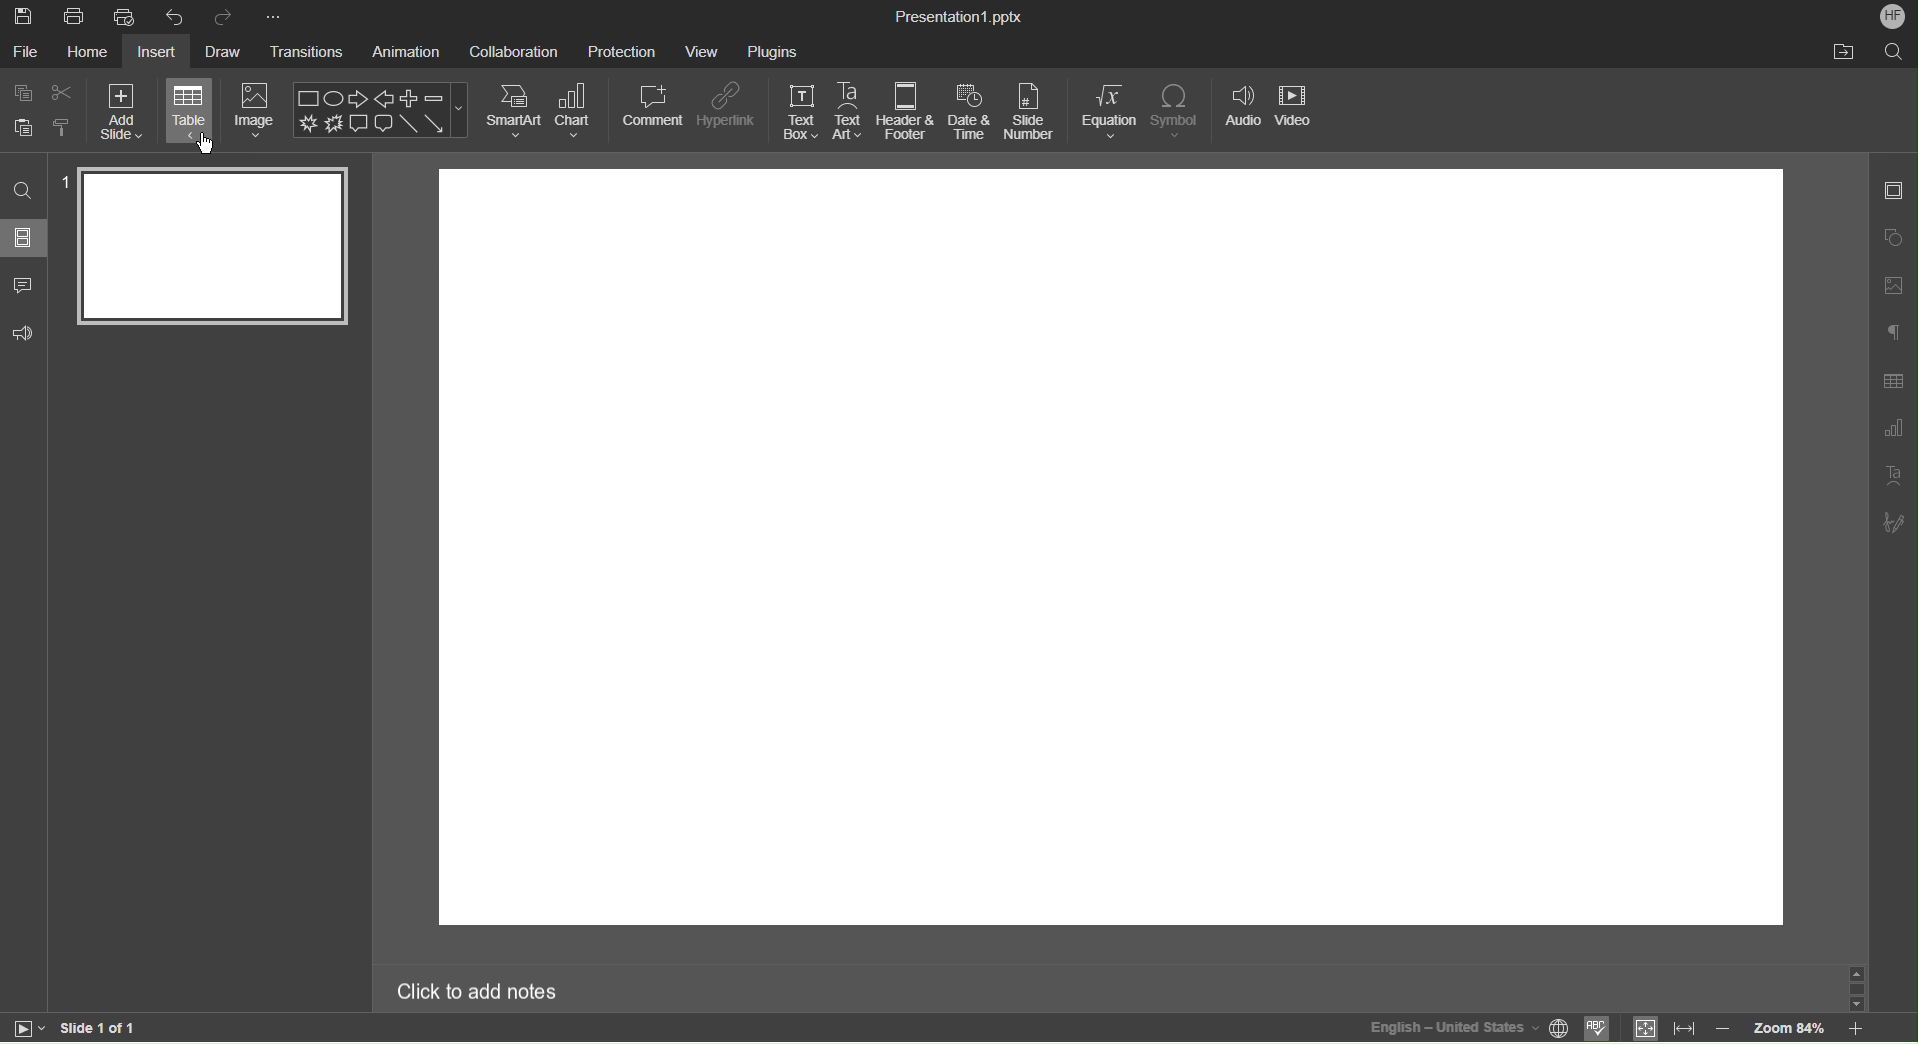 The image size is (1918, 1044). I want to click on Slide Settings, so click(1893, 192).